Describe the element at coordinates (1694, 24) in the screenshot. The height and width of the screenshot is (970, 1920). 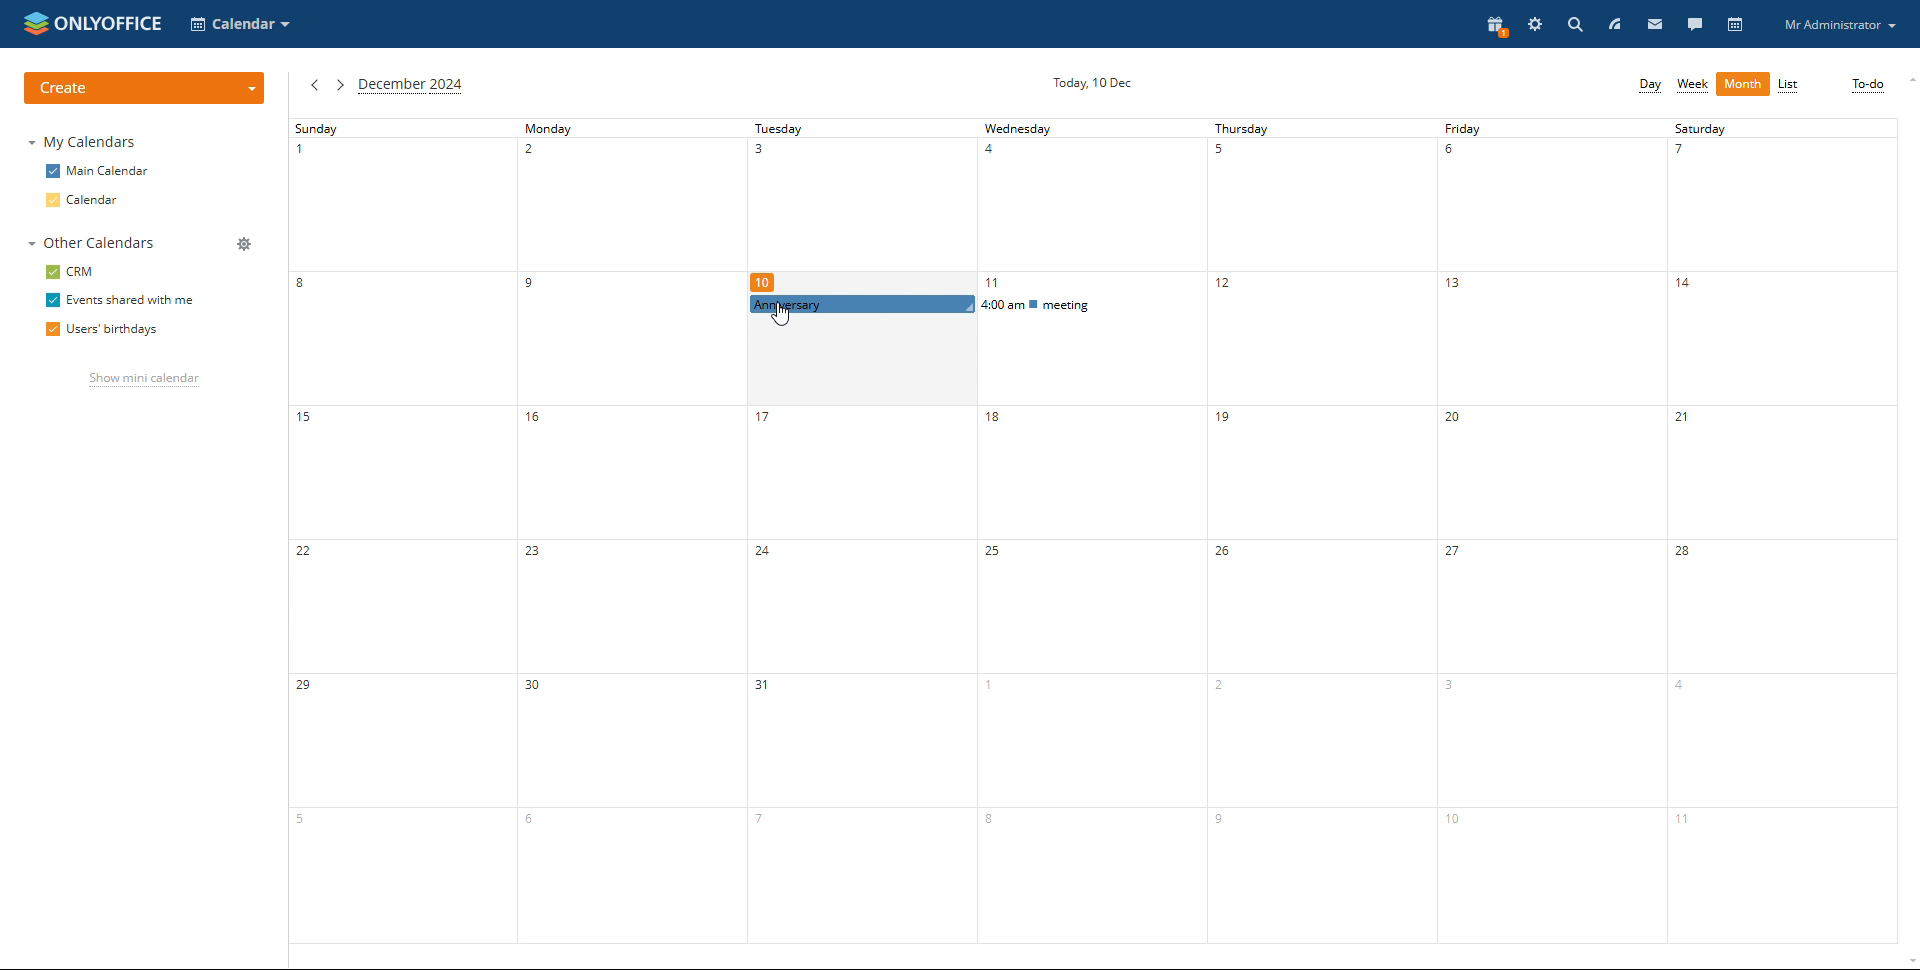
I see `talk` at that location.